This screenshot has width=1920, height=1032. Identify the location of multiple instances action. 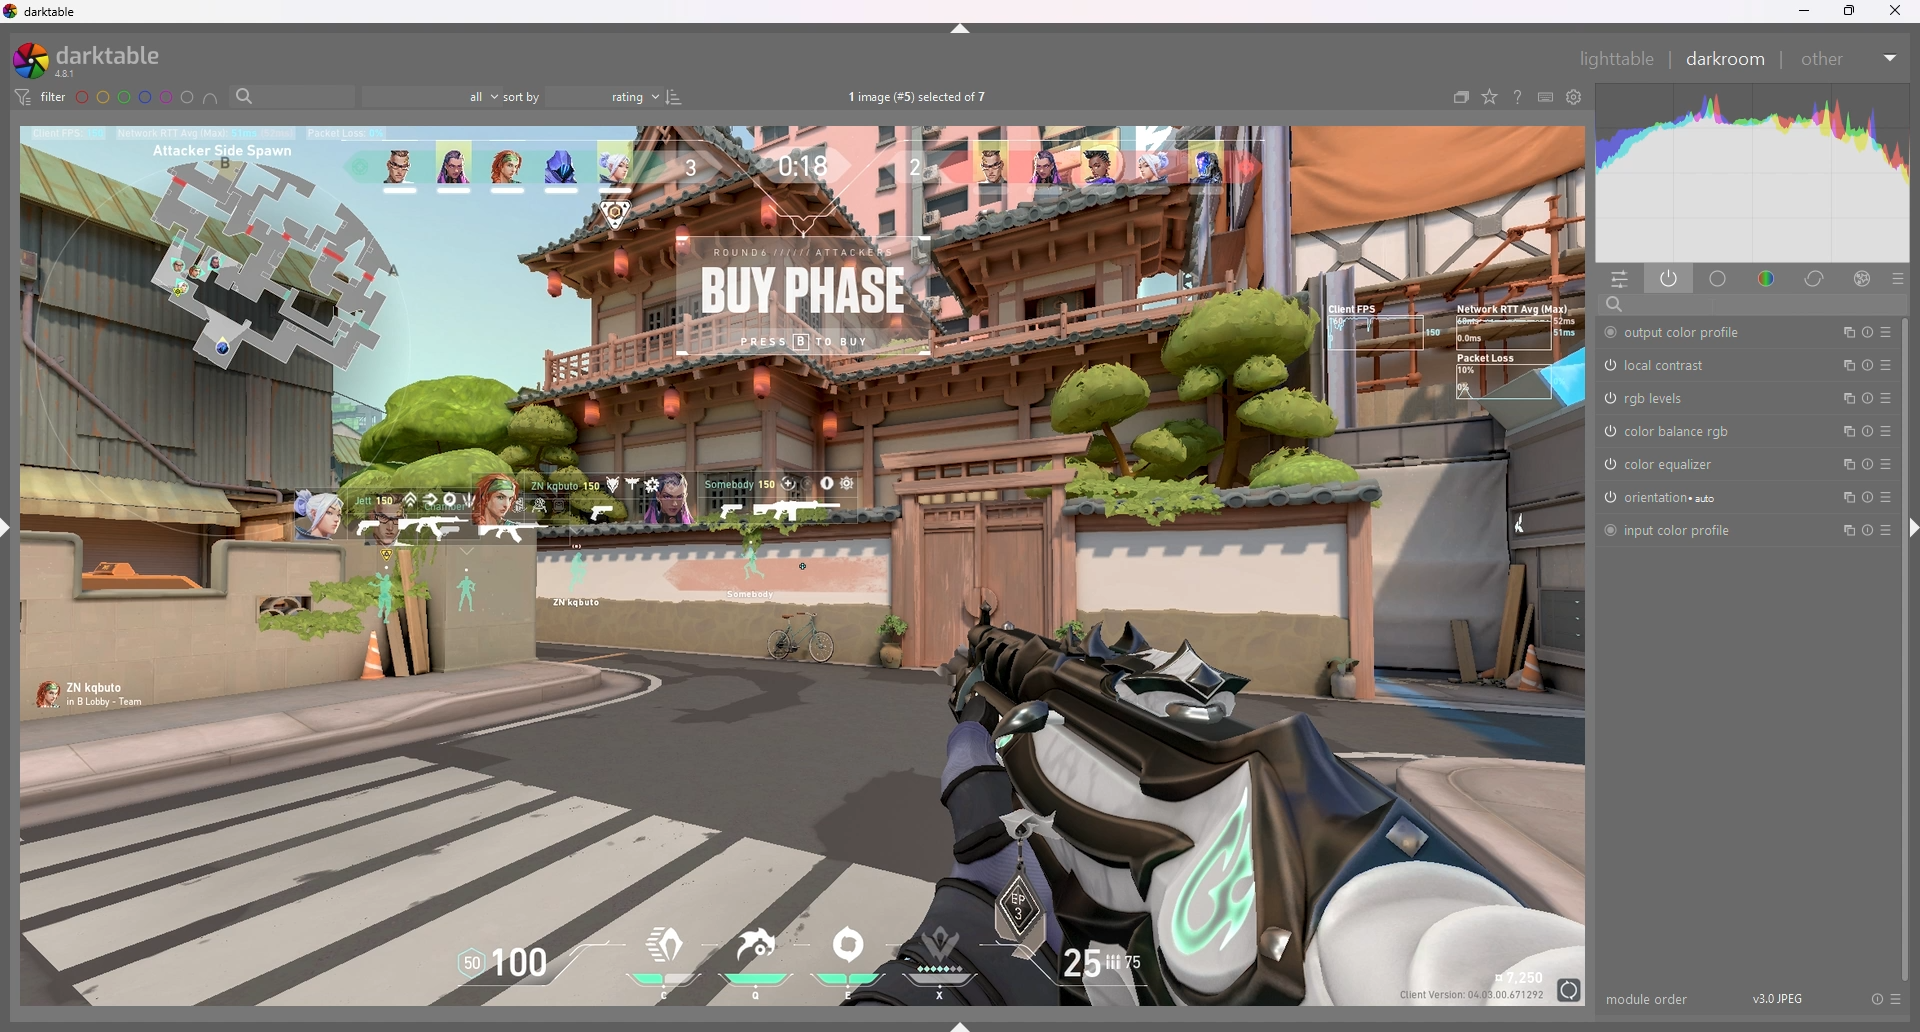
(1844, 464).